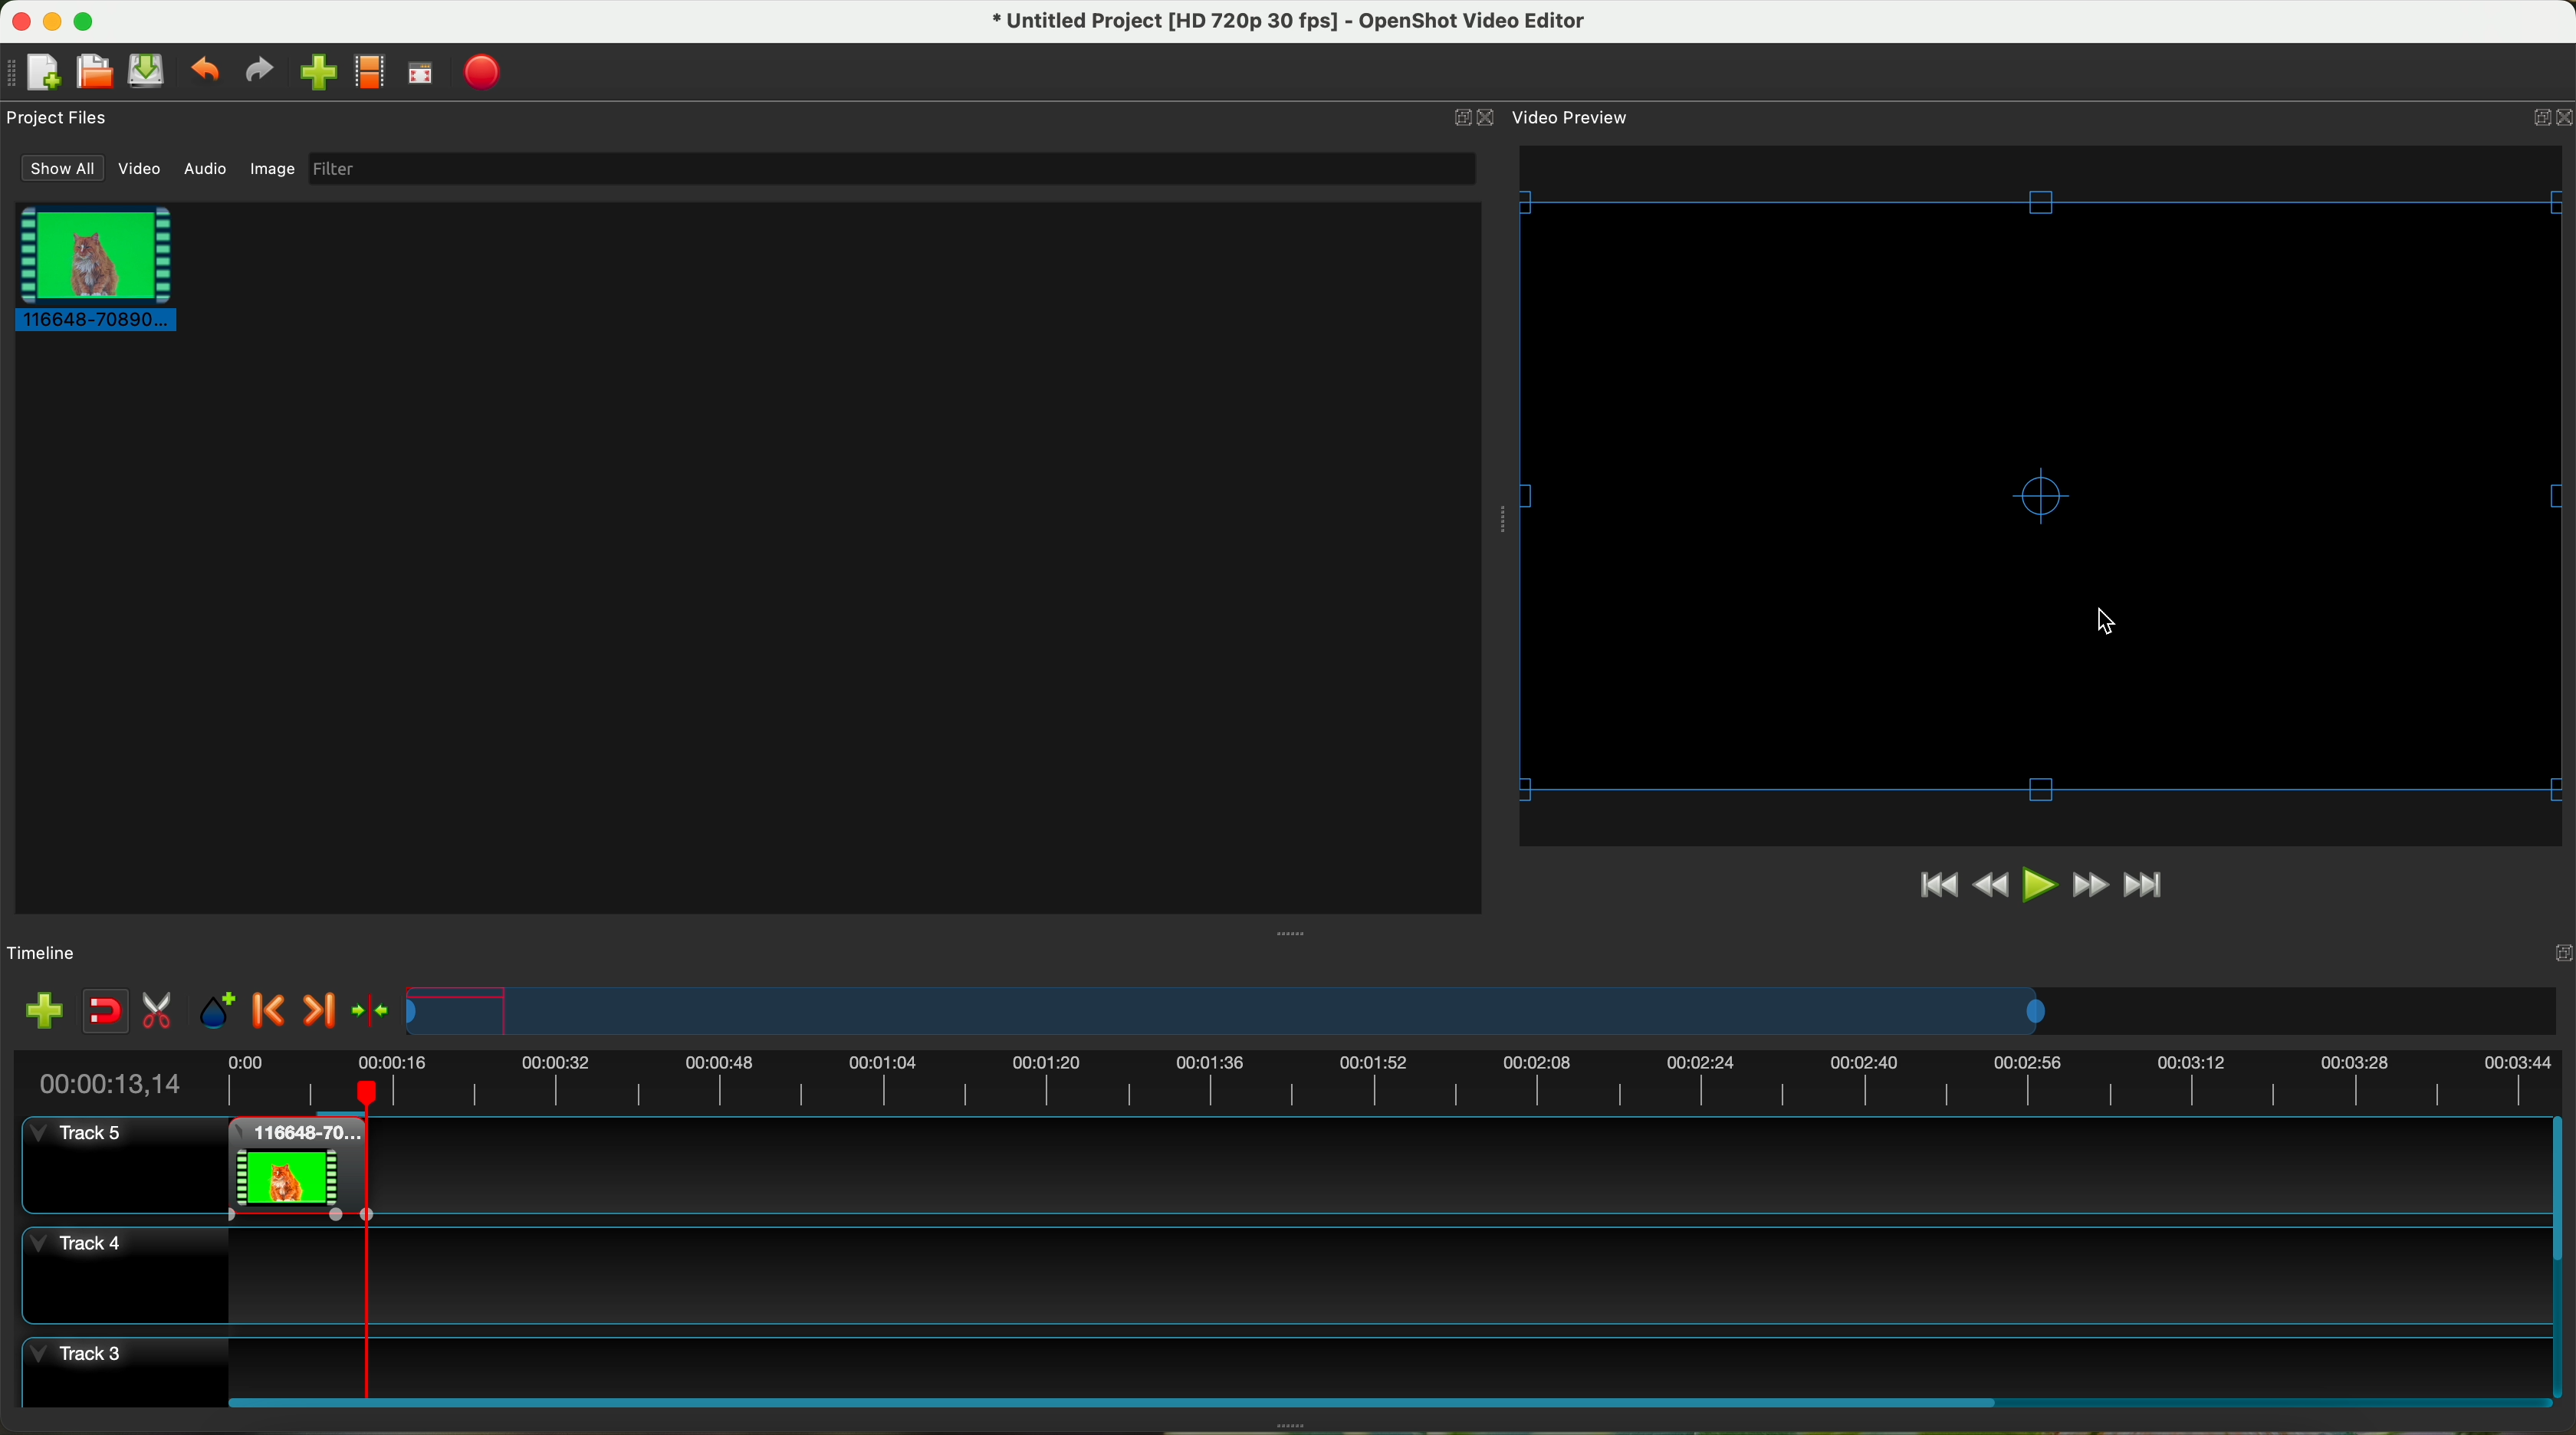  I want to click on video preview, so click(1574, 116).